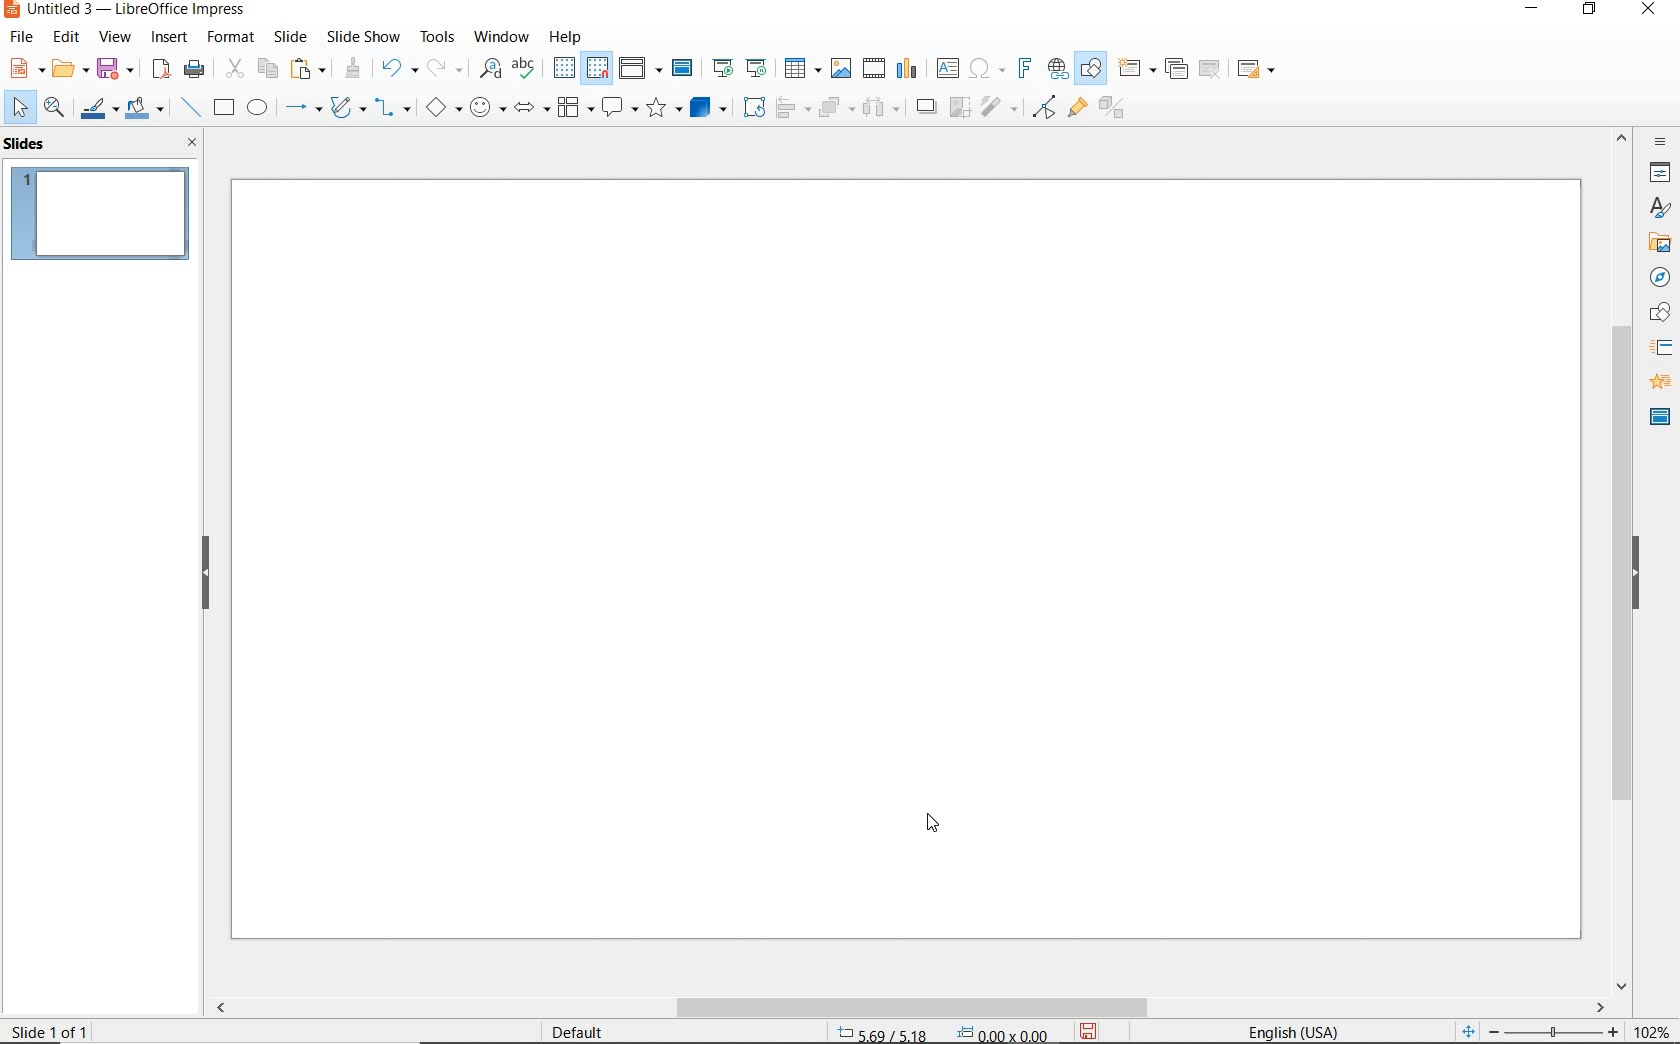  I want to click on SAVE, so click(118, 68).